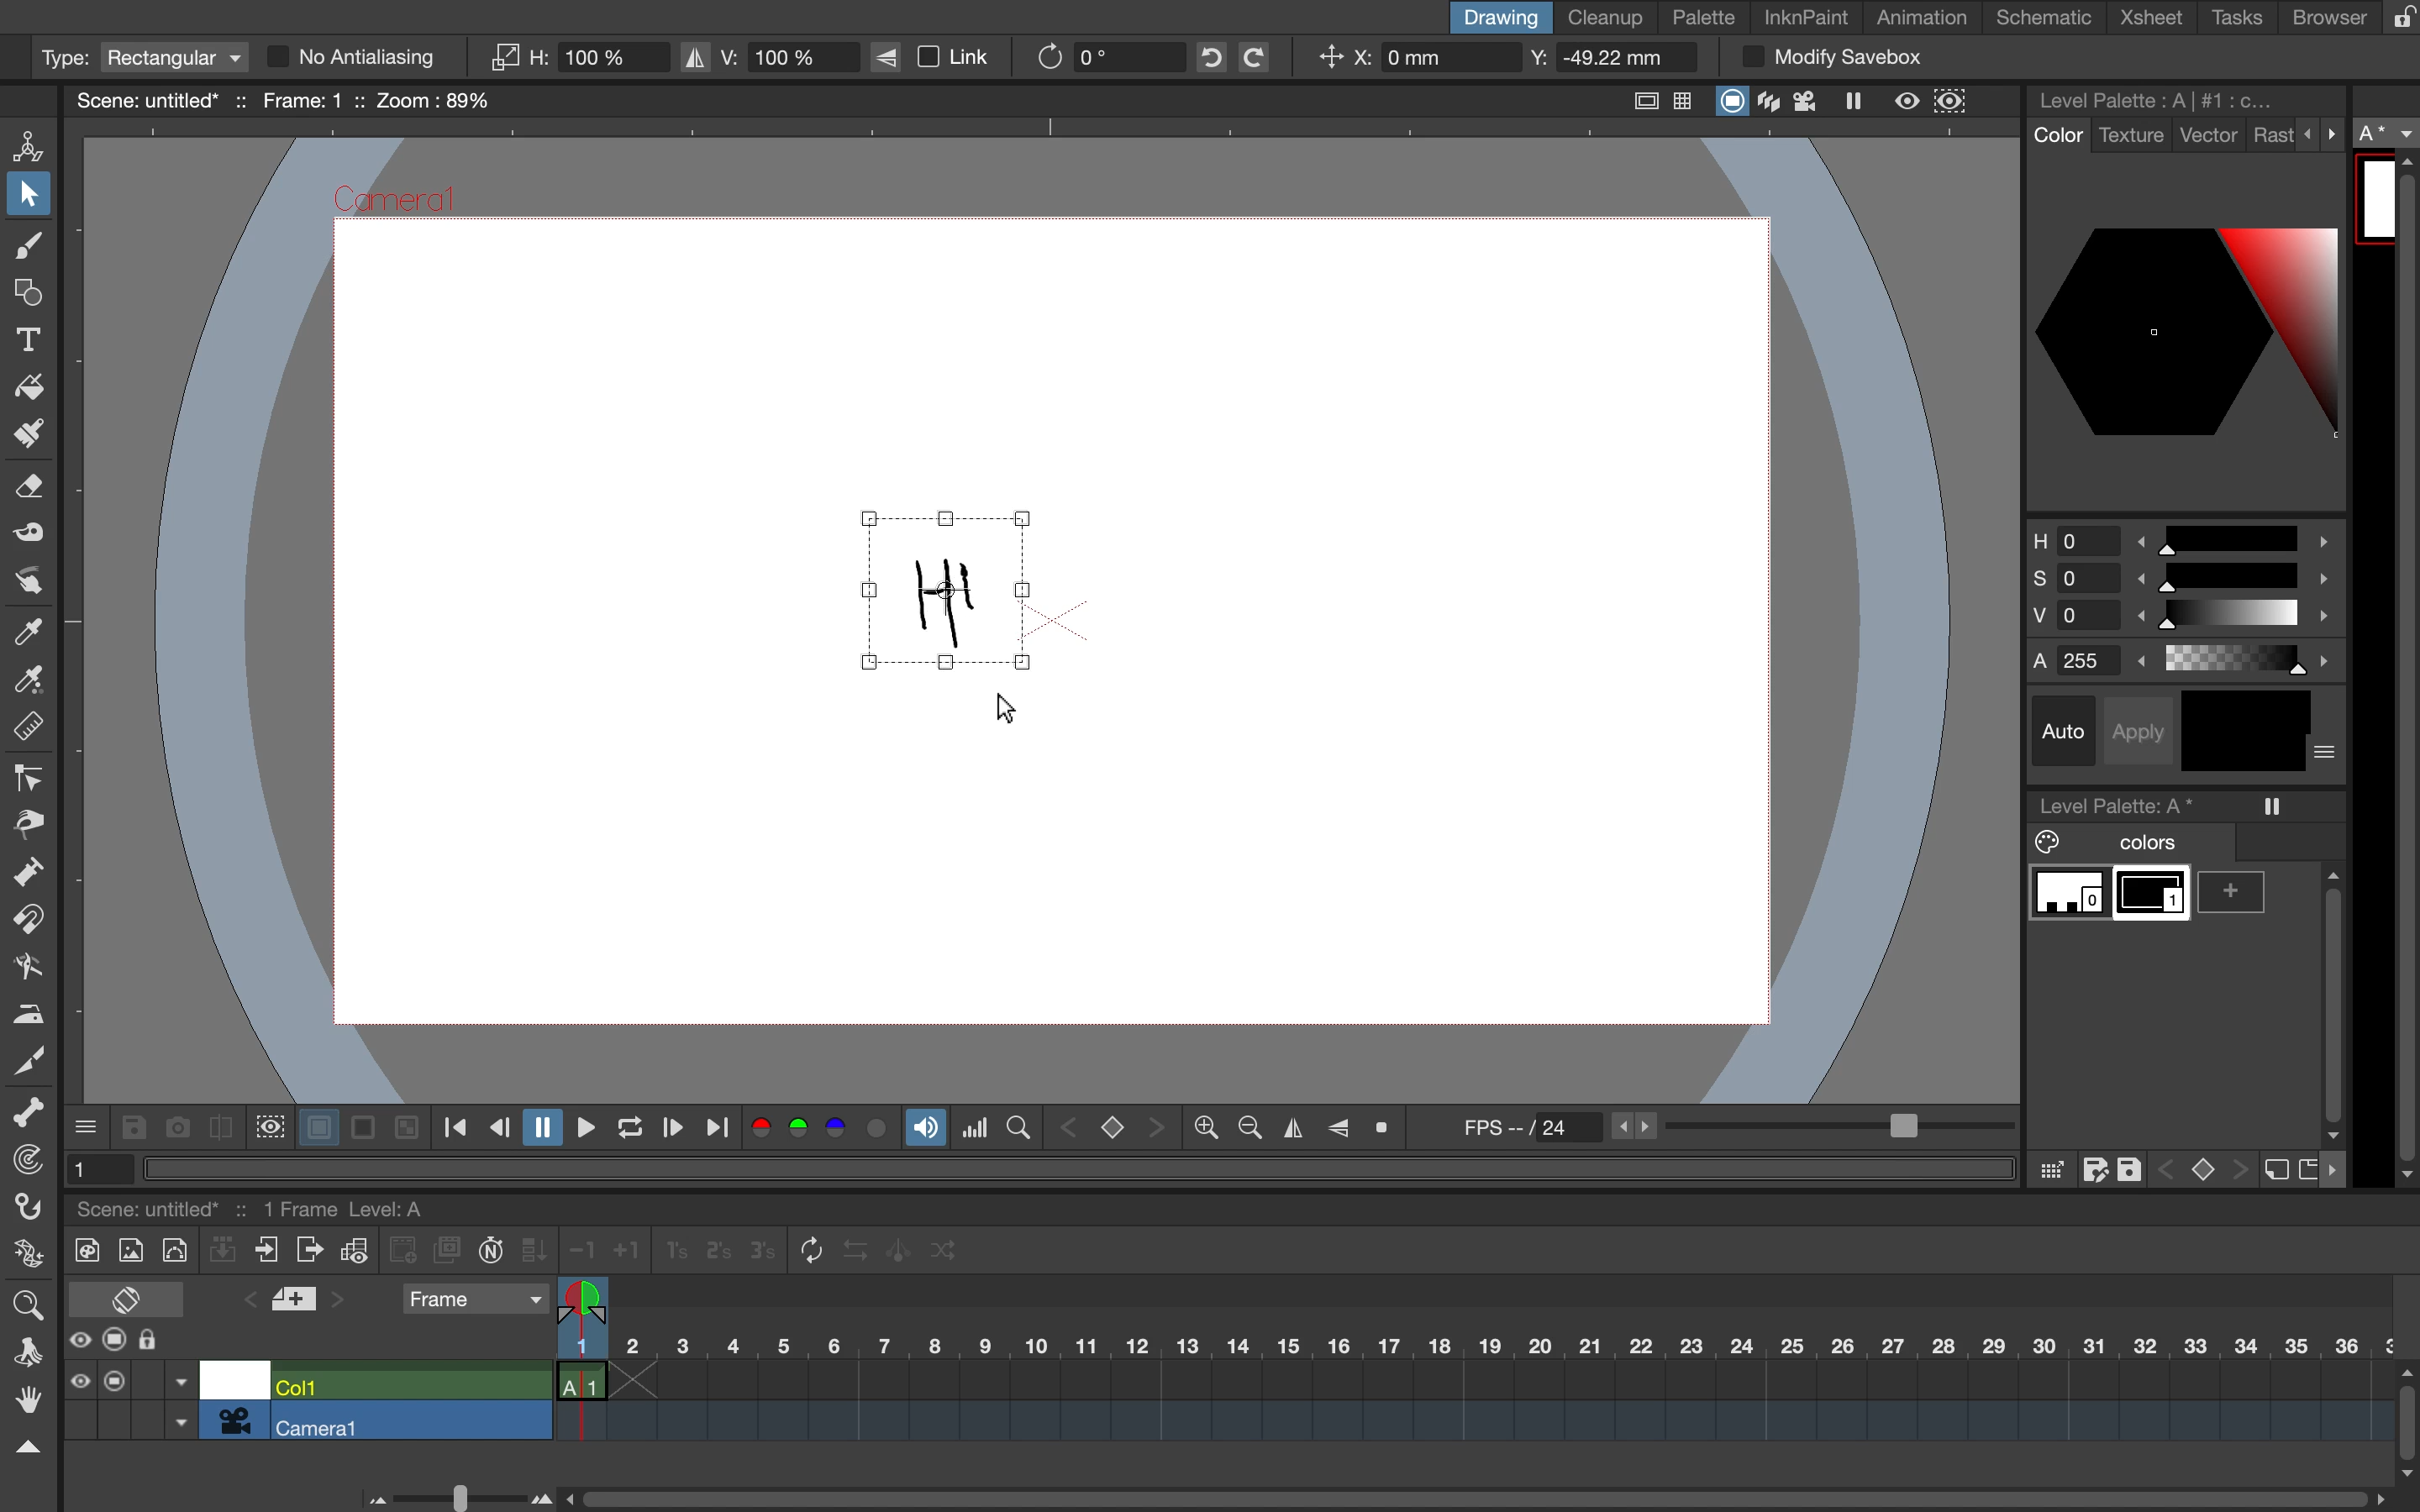  What do you see at coordinates (26, 1257) in the screenshot?
I see `plastic tool` at bounding box center [26, 1257].